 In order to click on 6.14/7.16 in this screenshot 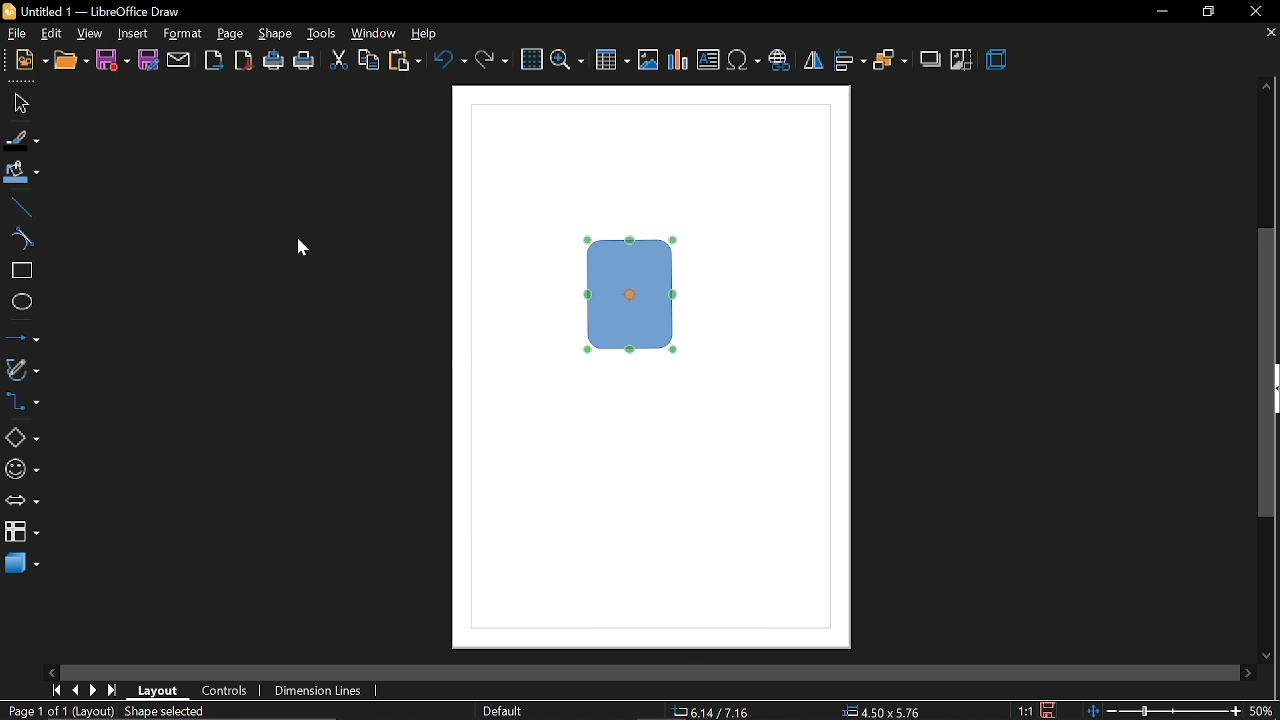, I will do `click(711, 711)`.